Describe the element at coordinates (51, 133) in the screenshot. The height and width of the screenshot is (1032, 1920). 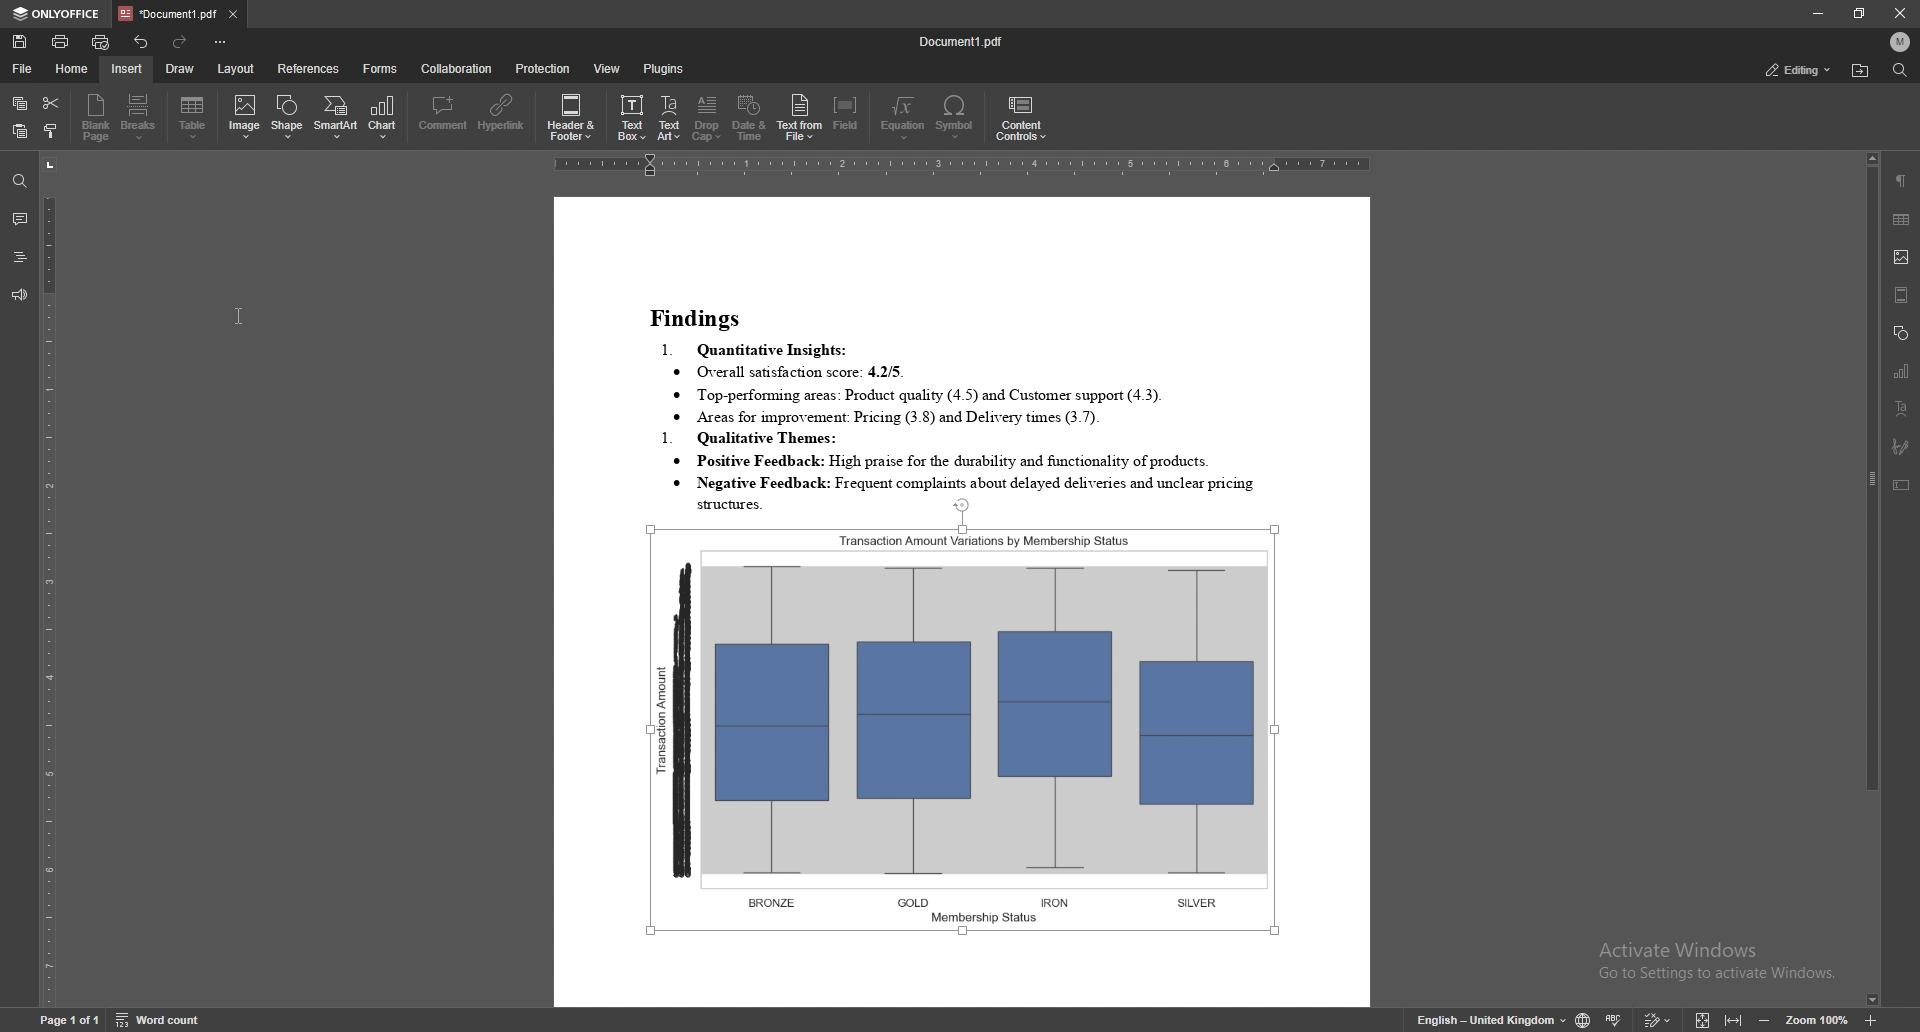
I see `copy style` at that location.